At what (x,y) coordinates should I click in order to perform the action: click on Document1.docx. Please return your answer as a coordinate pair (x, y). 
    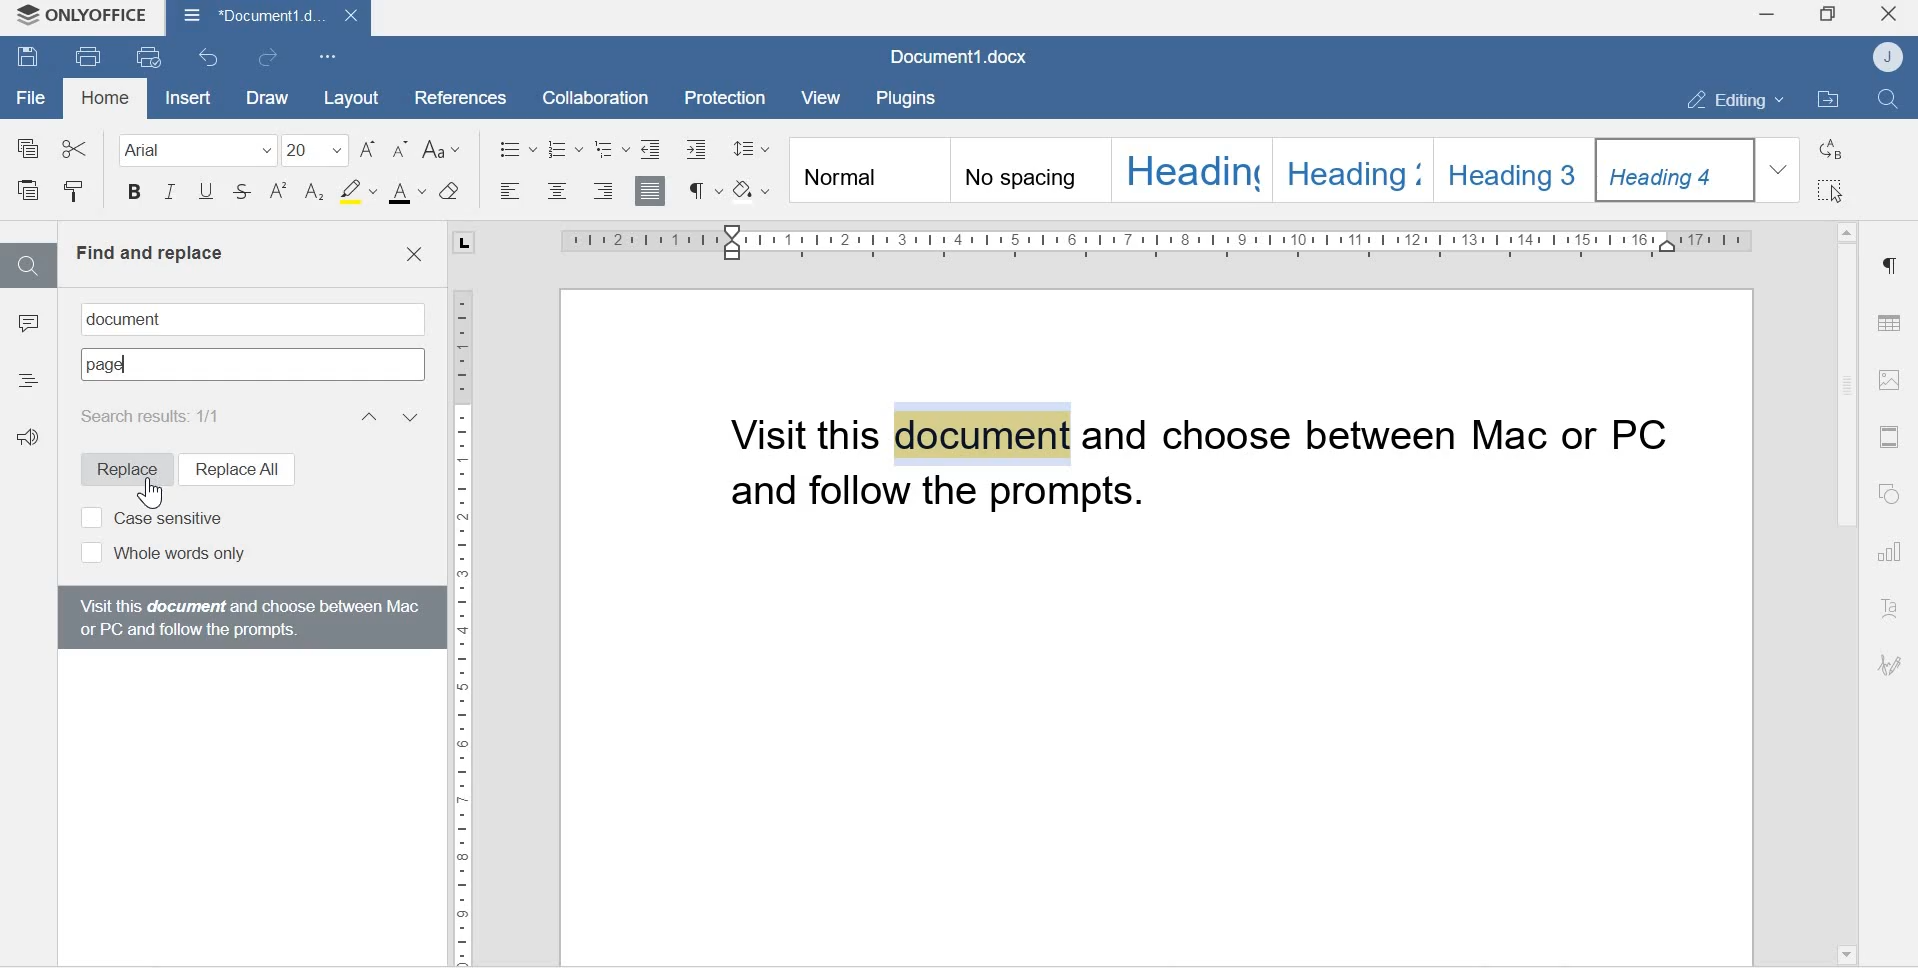
    Looking at the image, I should click on (963, 58).